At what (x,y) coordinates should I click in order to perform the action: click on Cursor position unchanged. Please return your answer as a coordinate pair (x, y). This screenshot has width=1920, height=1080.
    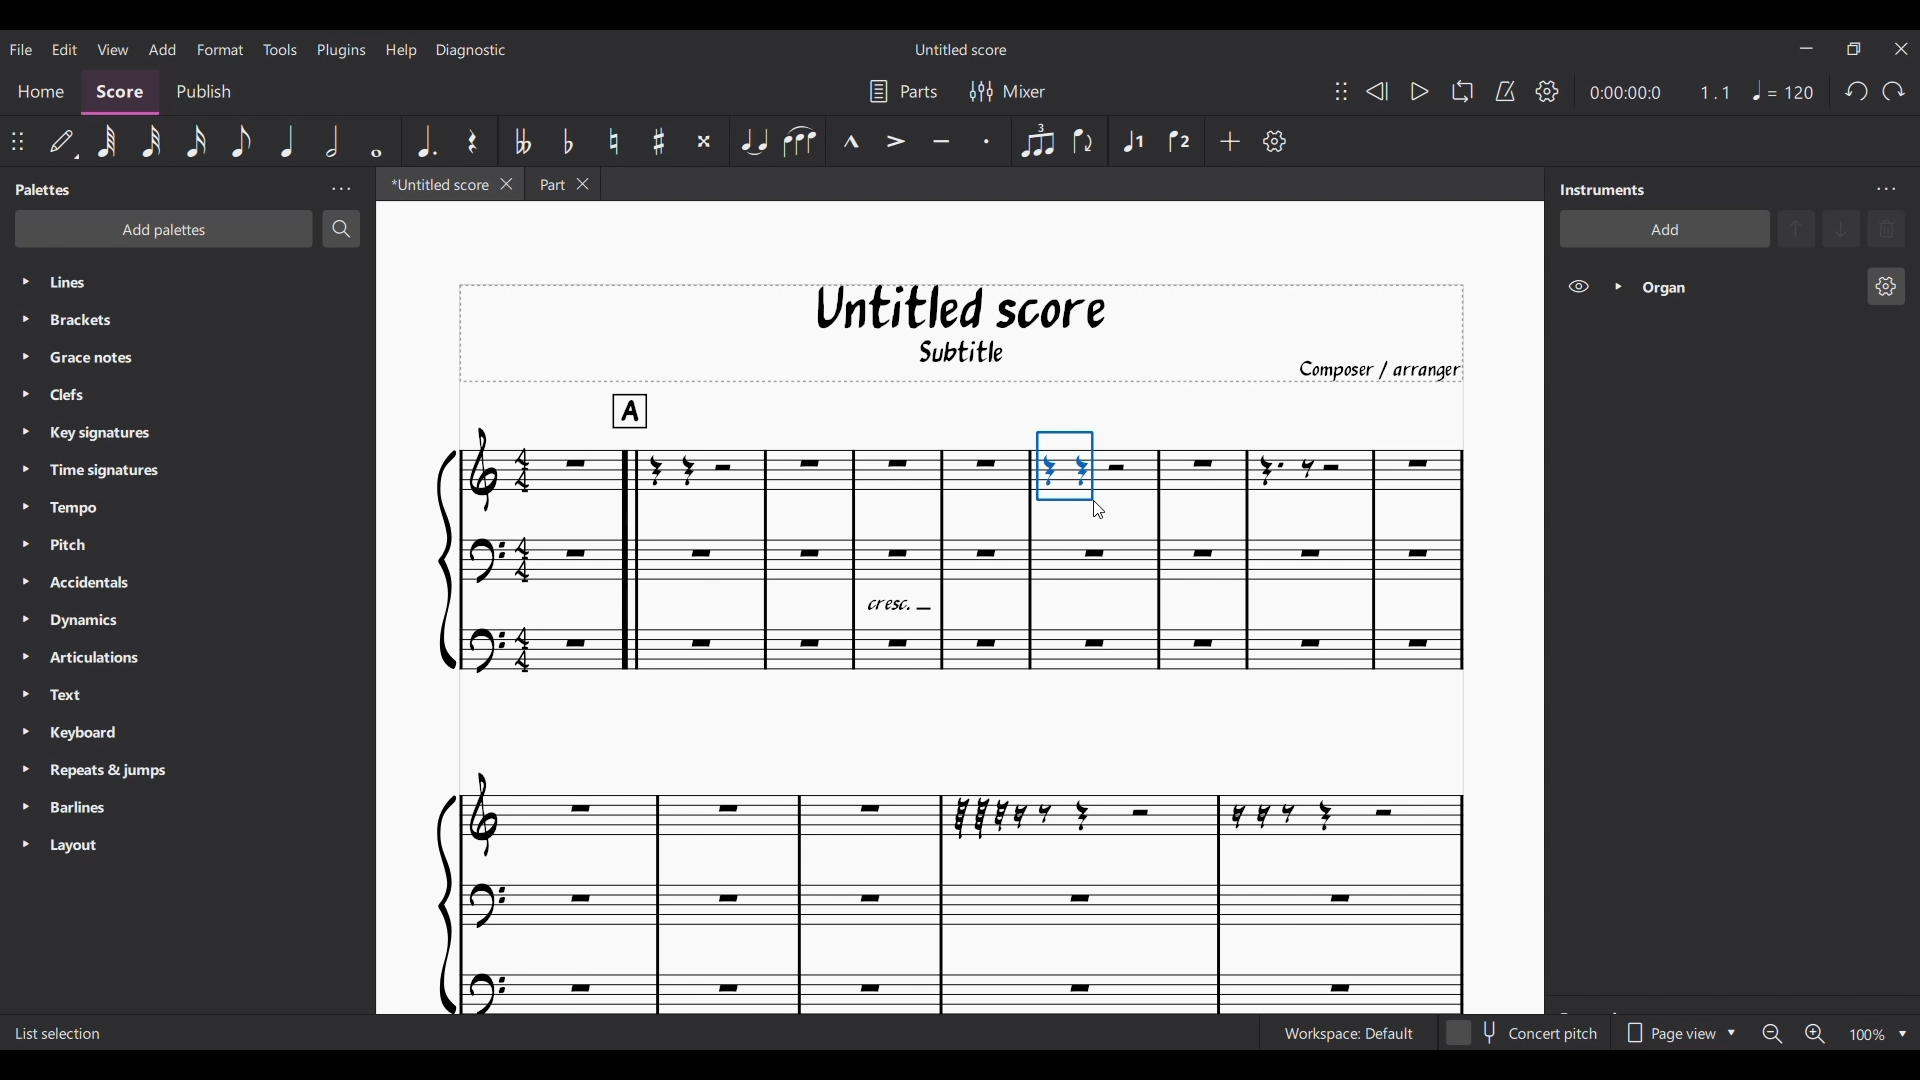
    Looking at the image, I should click on (1098, 509).